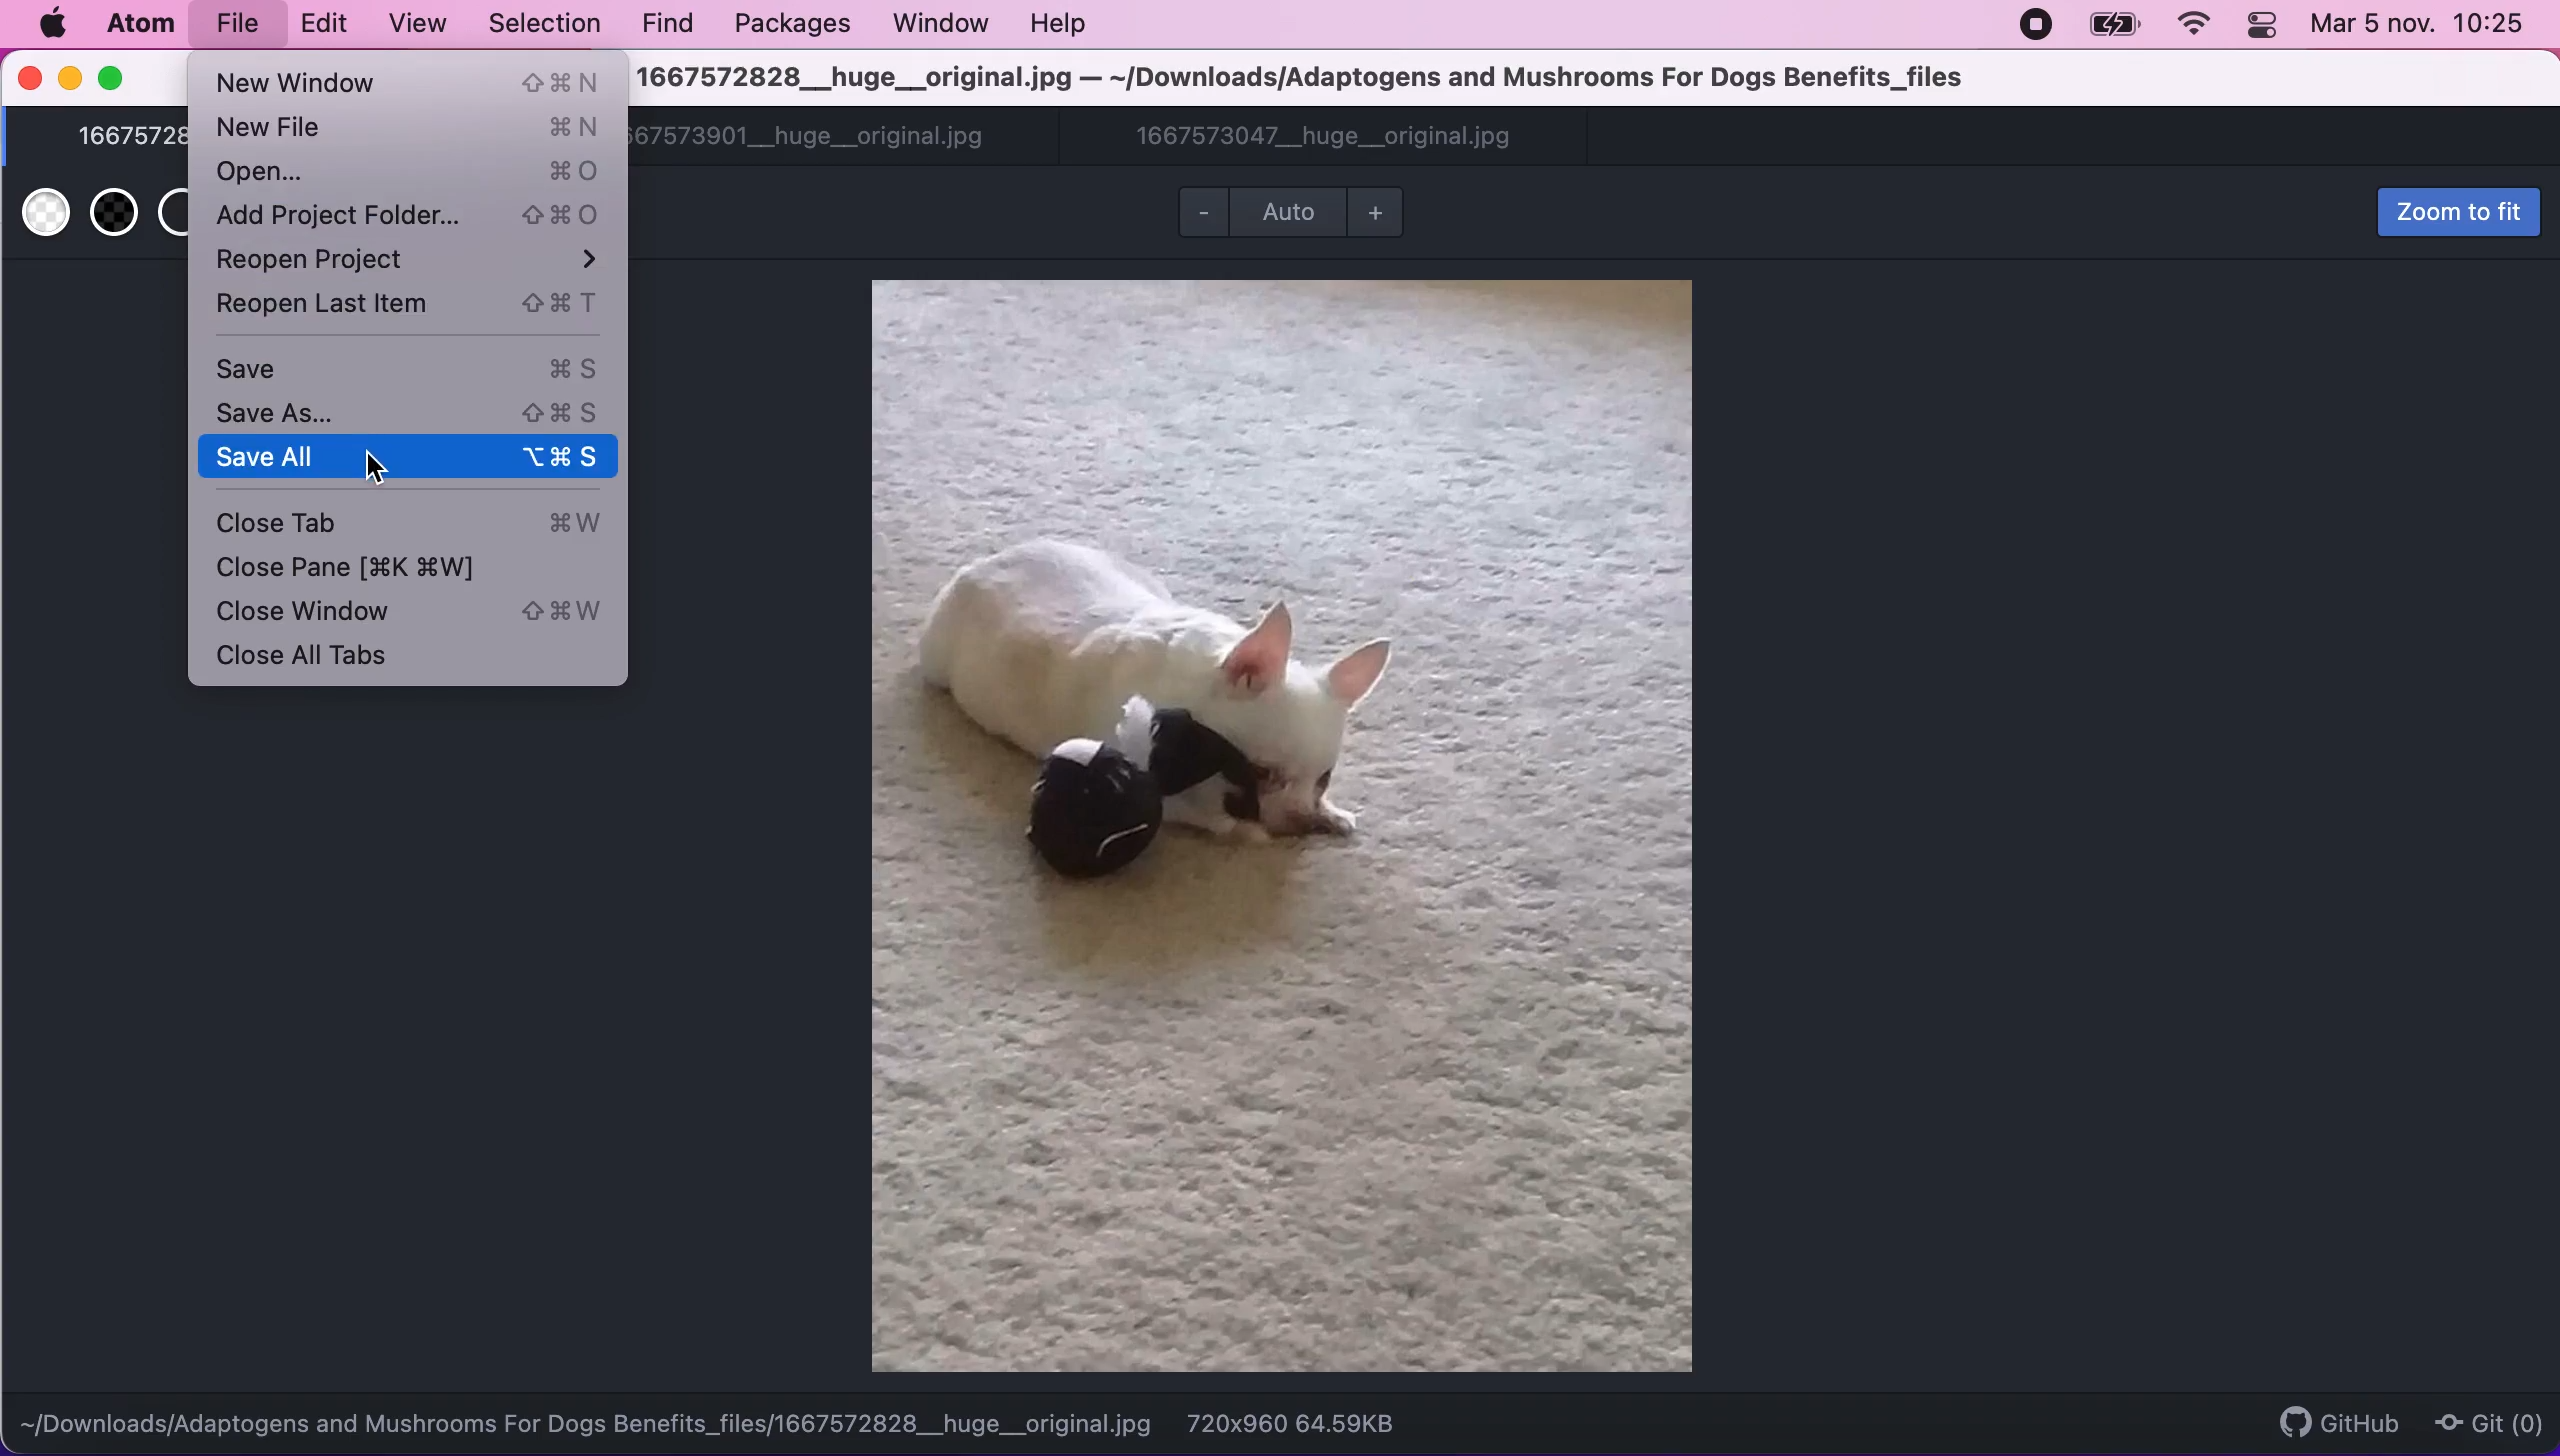 This screenshot has width=2560, height=1456. What do you see at coordinates (1292, 1424) in the screenshot?
I see `720x960 64.59KB` at bounding box center [1292, 1424].